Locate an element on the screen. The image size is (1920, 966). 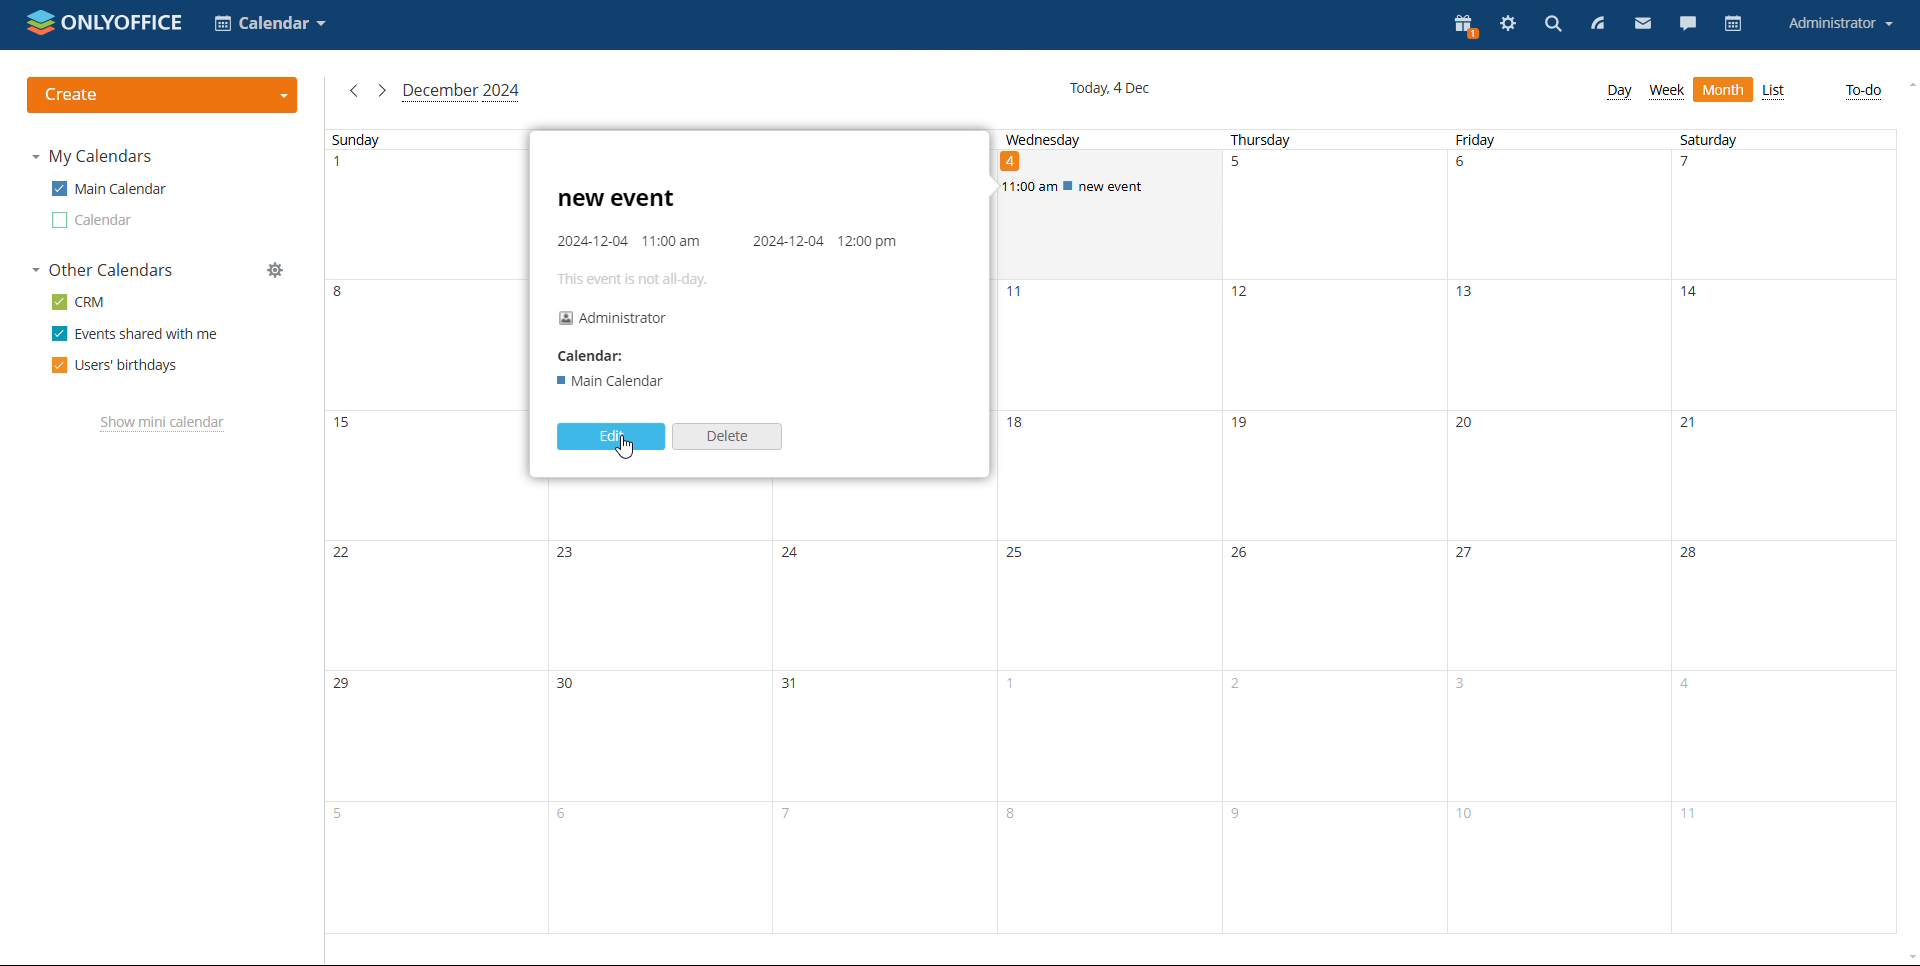
monday is located at coordinates (657, 710).